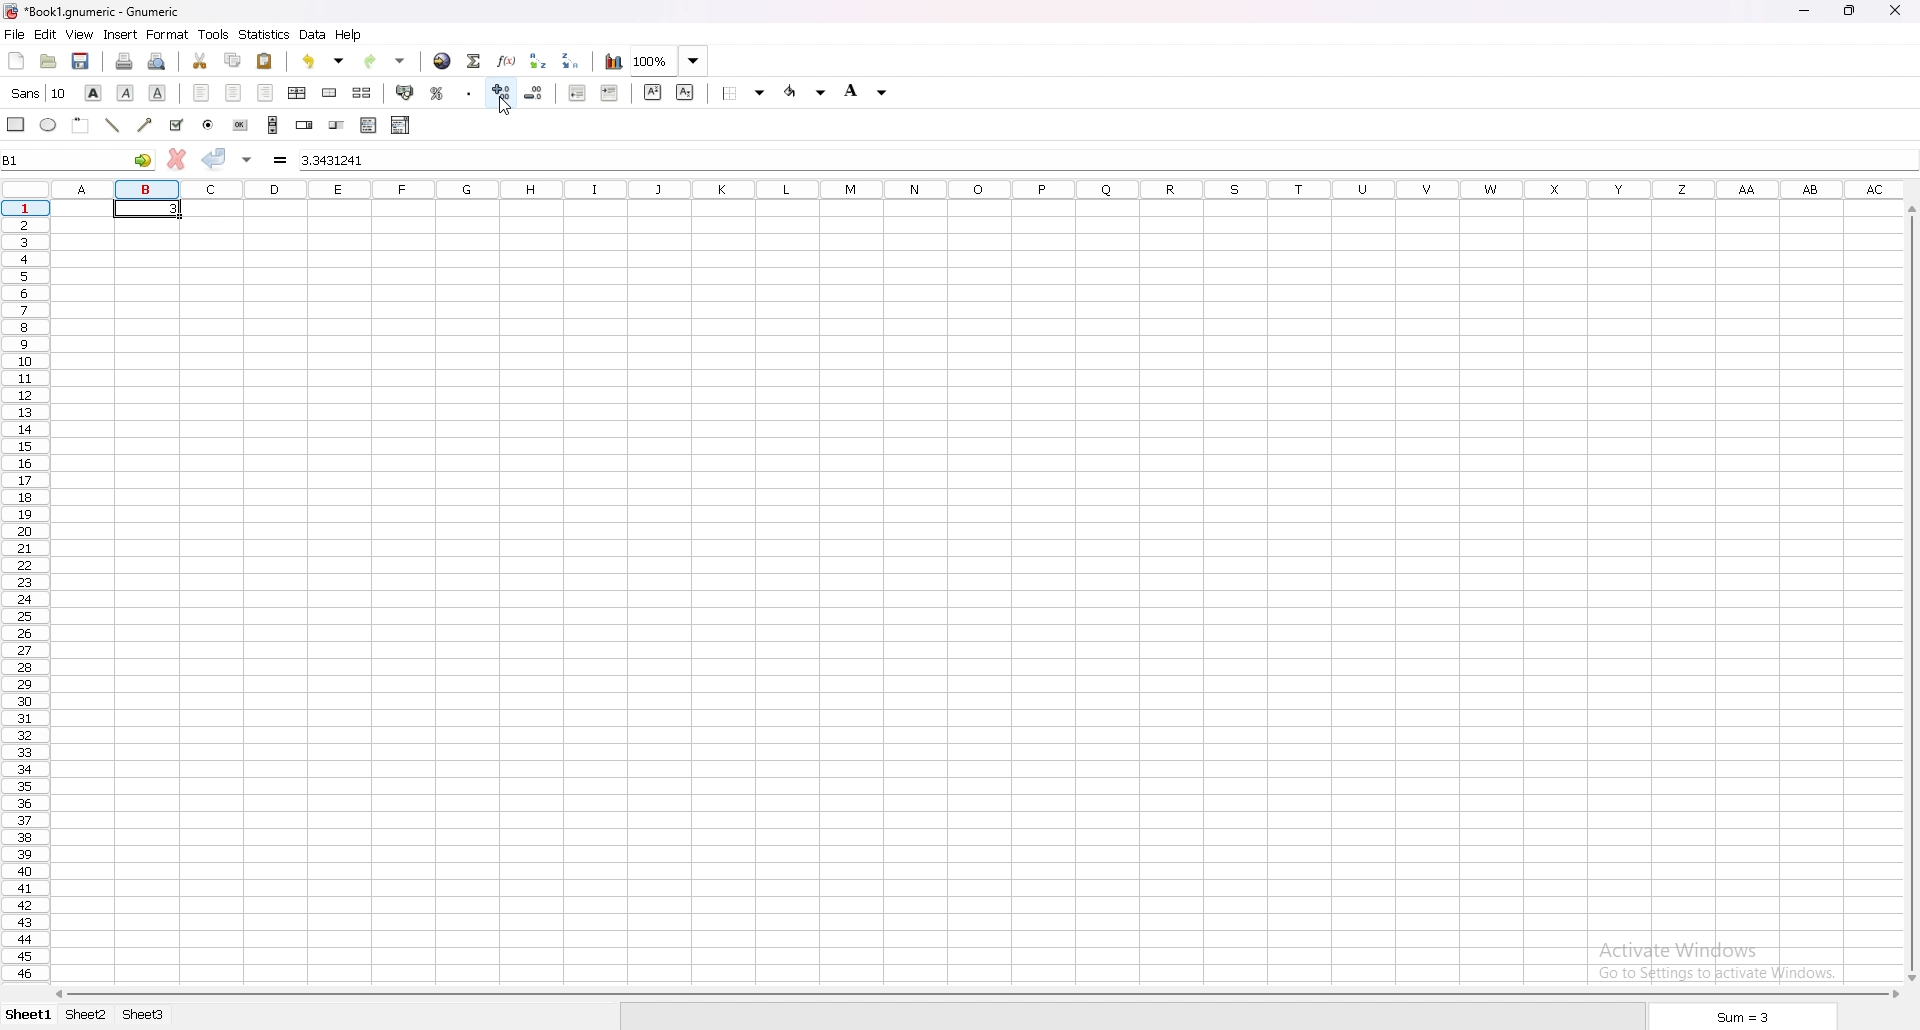 The height and width of the screenshot is (1030, 1920). What do you see at coordinates (538, 61) in the screenshot?
I see `sort ascending` at bounding box center [538, 61].